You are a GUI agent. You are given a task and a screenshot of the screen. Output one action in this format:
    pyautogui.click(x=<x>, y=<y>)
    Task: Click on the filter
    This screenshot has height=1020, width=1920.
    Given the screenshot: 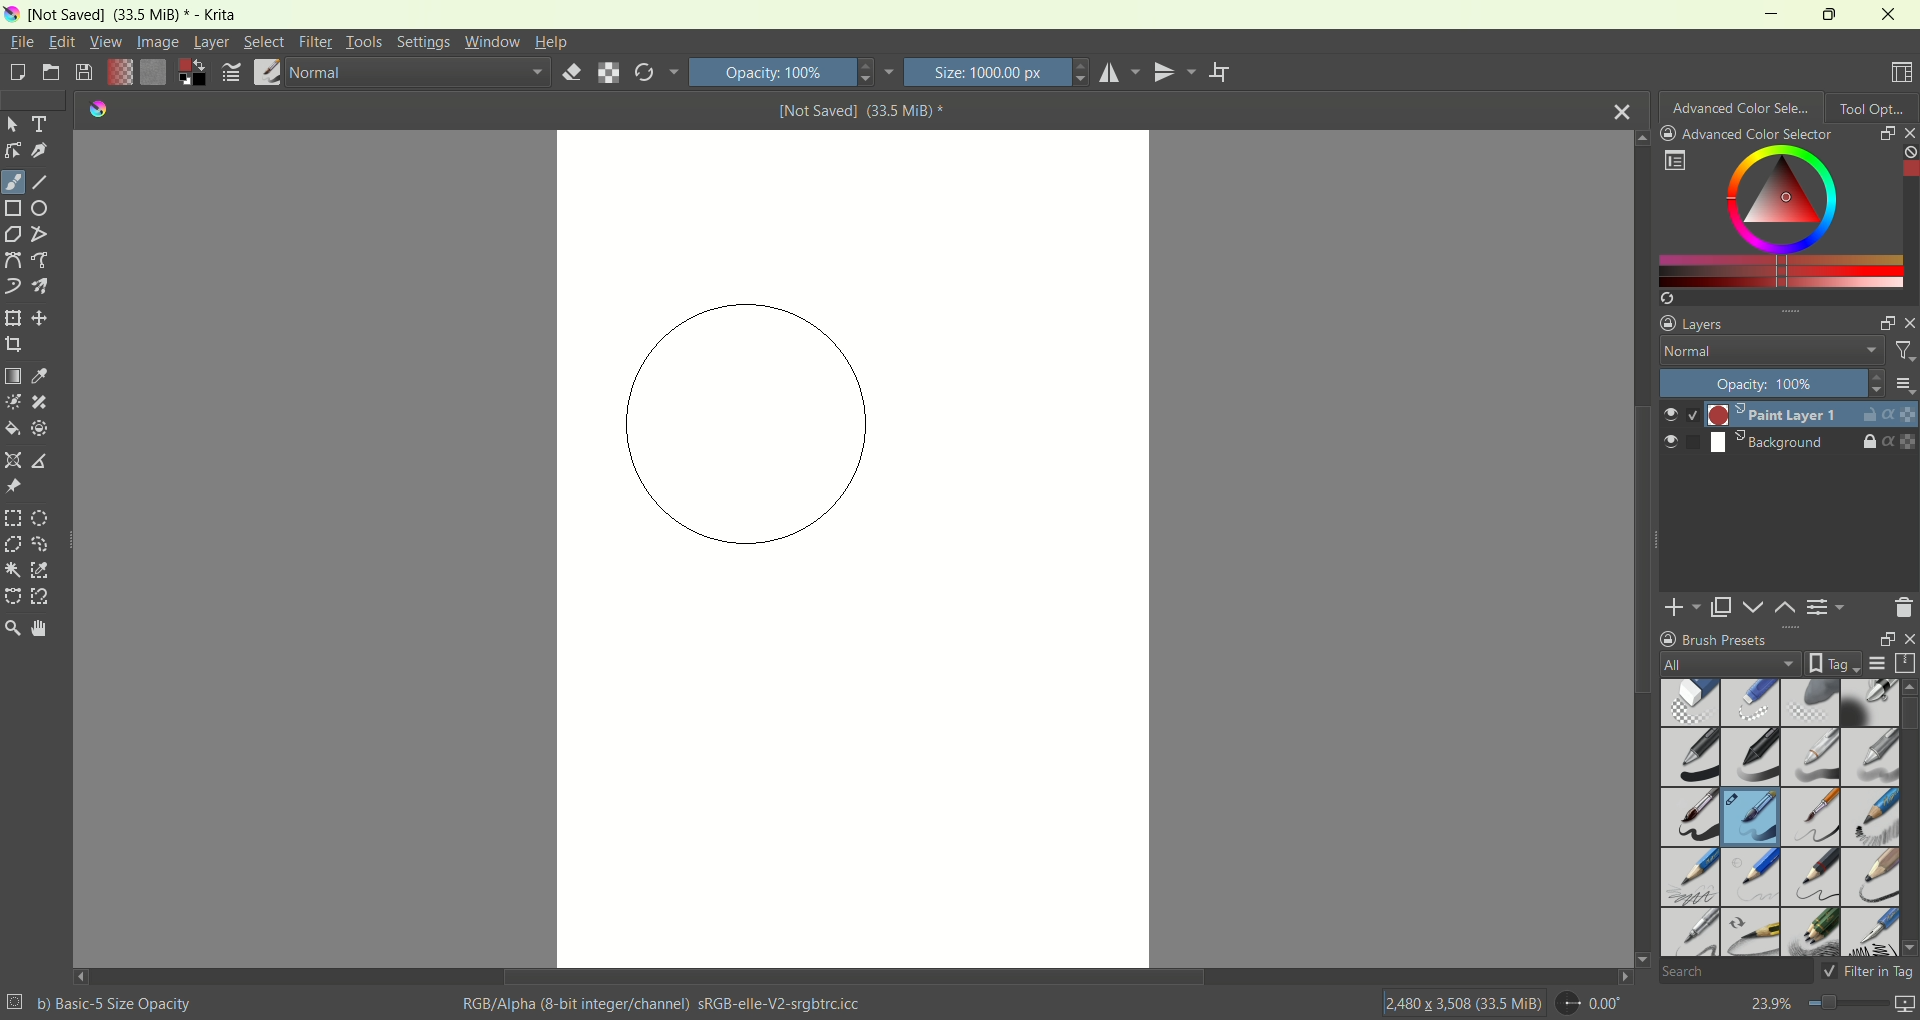 What is the action you would take?
    pyautogui.click(x=1903, y=354)
    